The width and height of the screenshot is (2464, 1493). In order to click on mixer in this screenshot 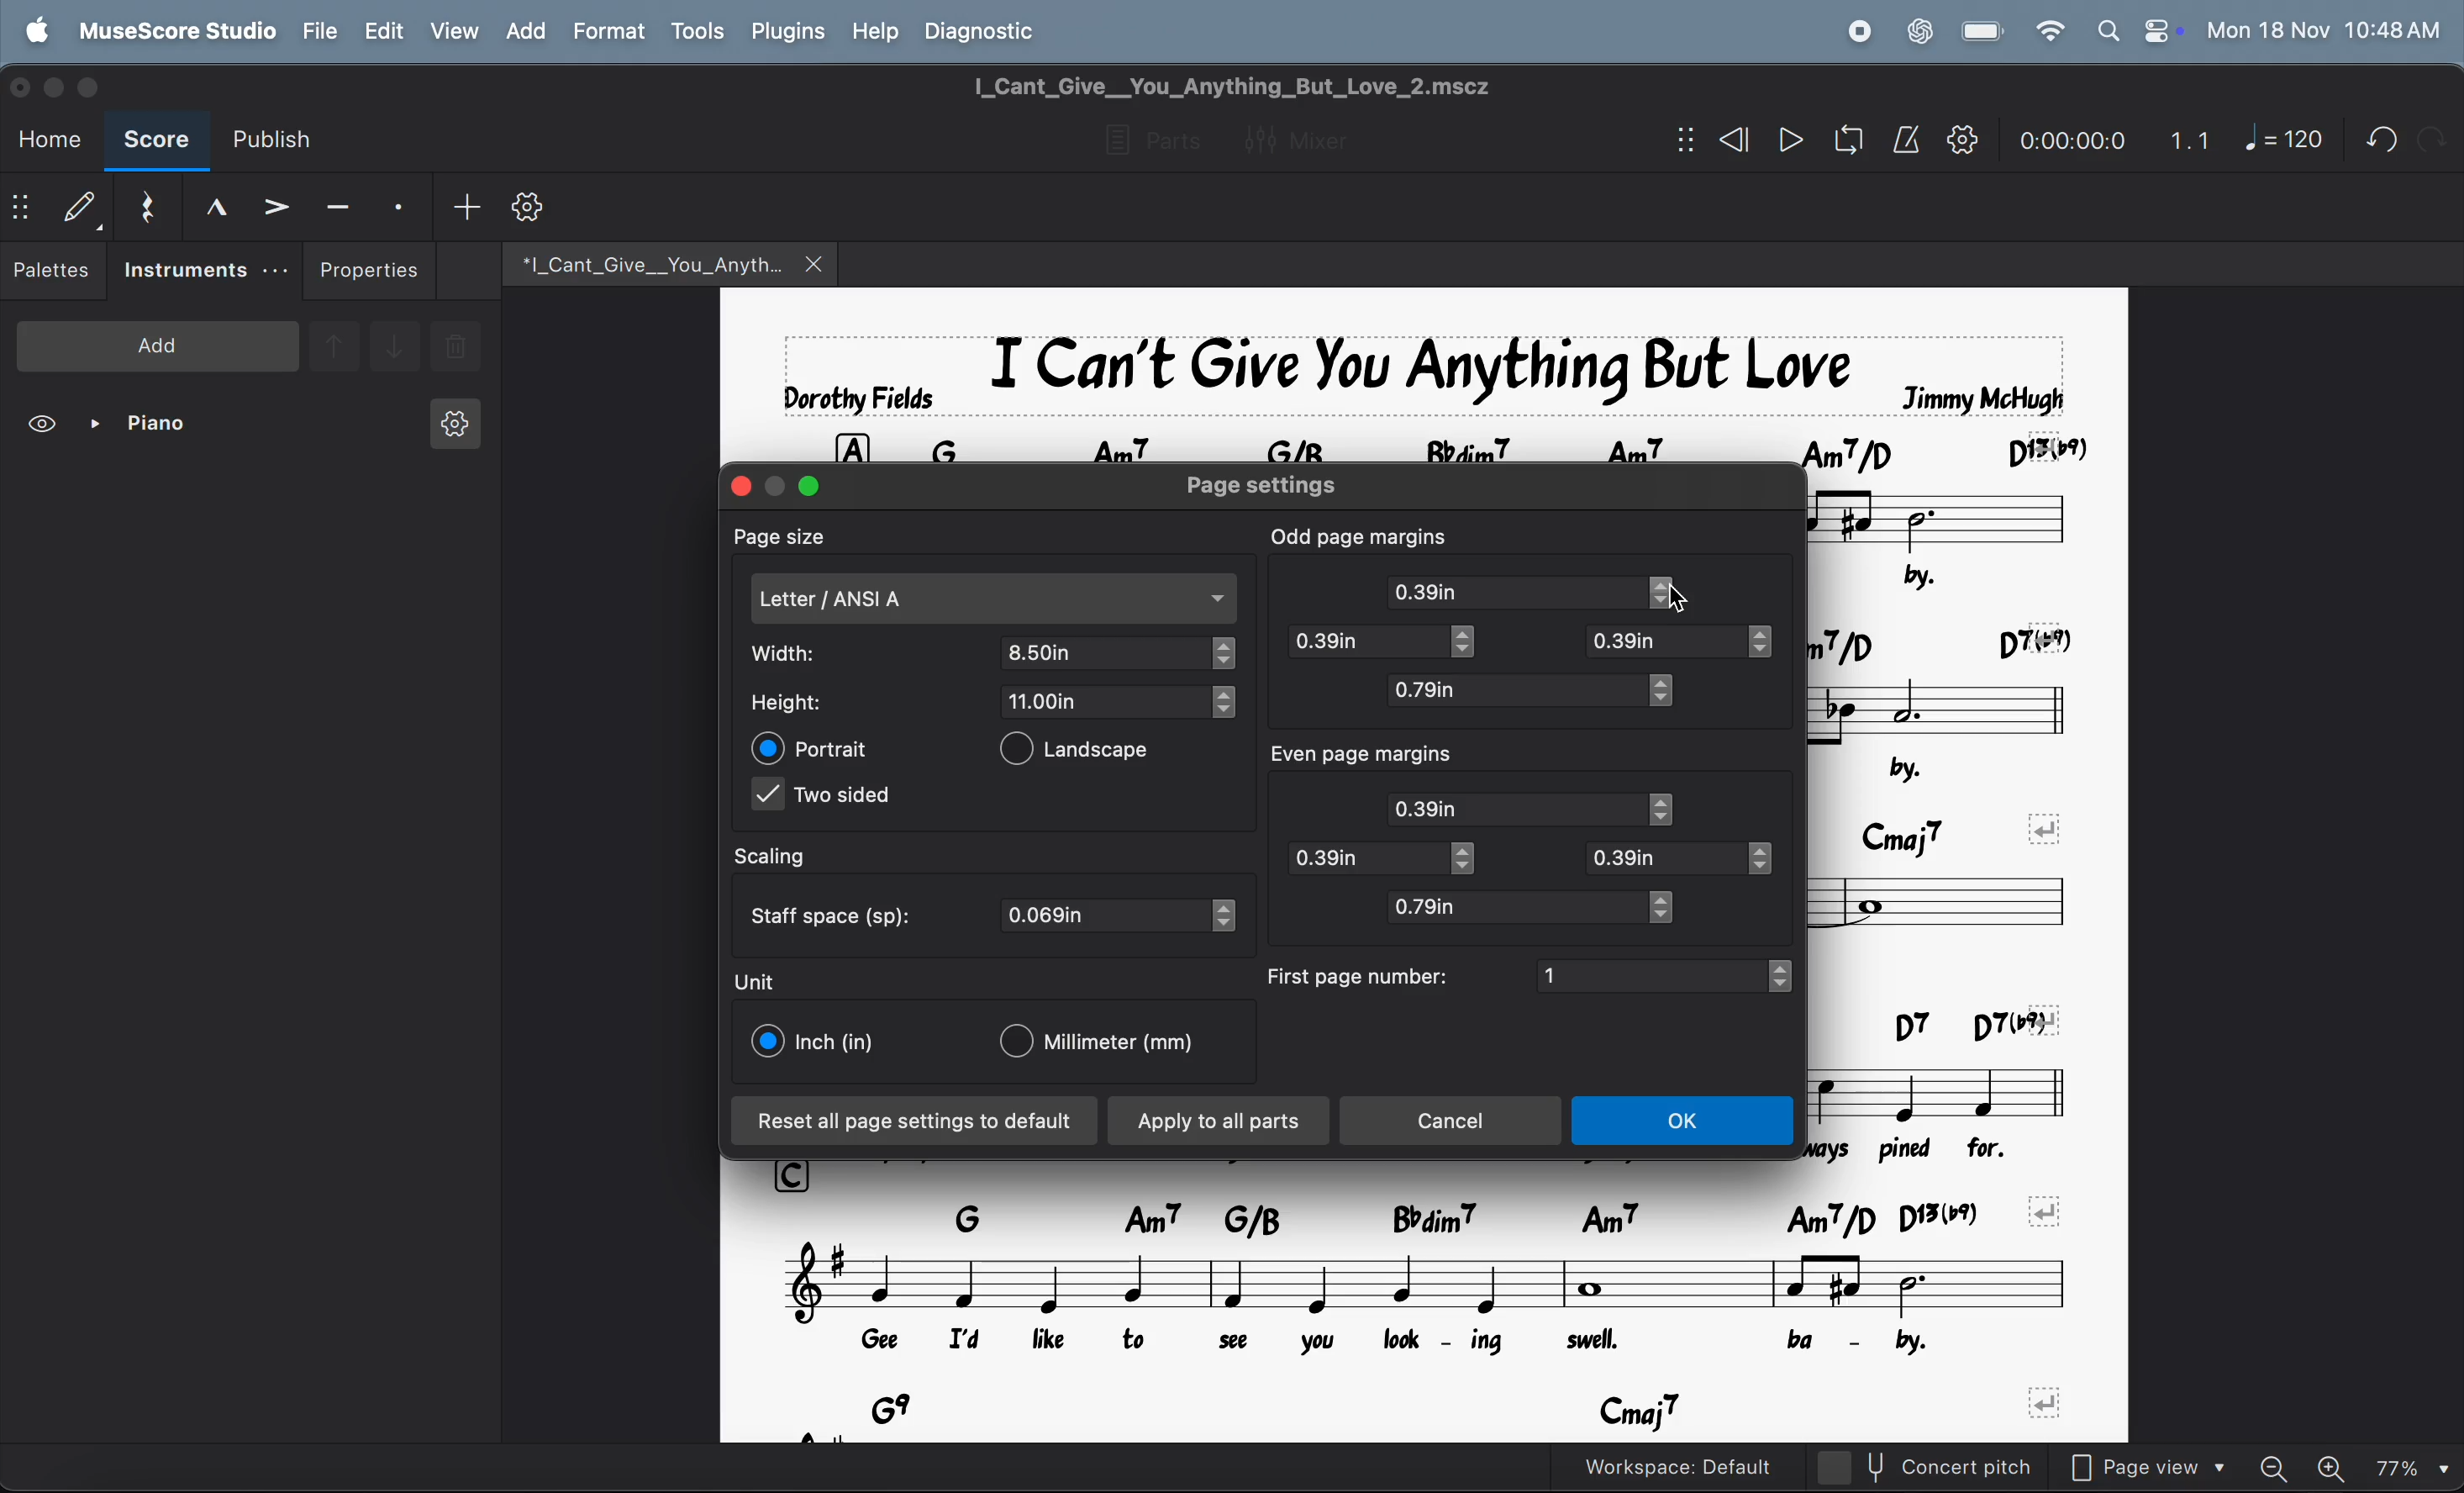, I will do `click(1311, 137)`.